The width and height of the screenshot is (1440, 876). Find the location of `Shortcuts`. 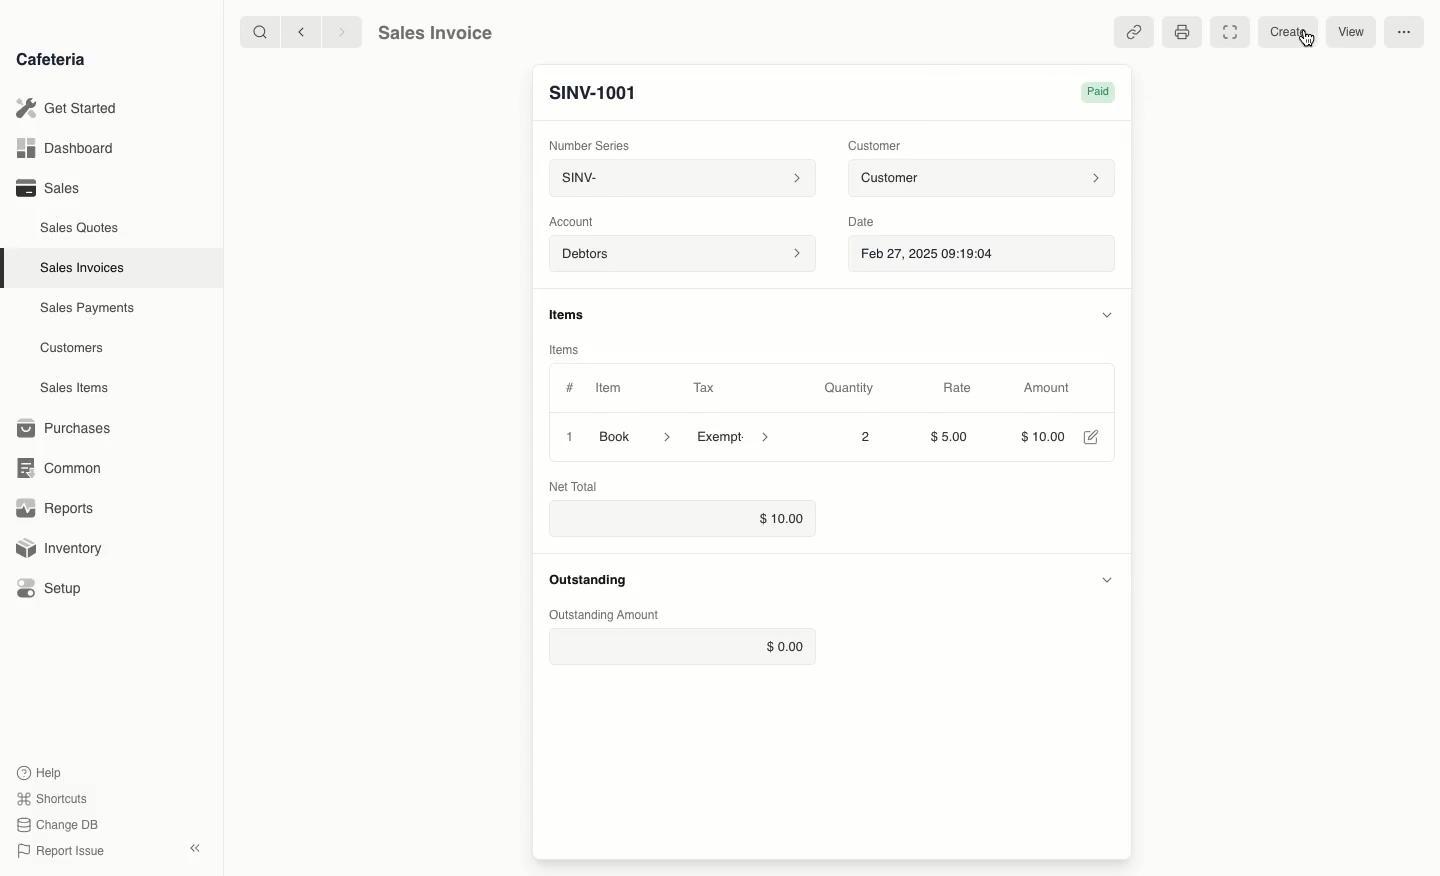

Shortcuts is located at coordinates (54, 797).